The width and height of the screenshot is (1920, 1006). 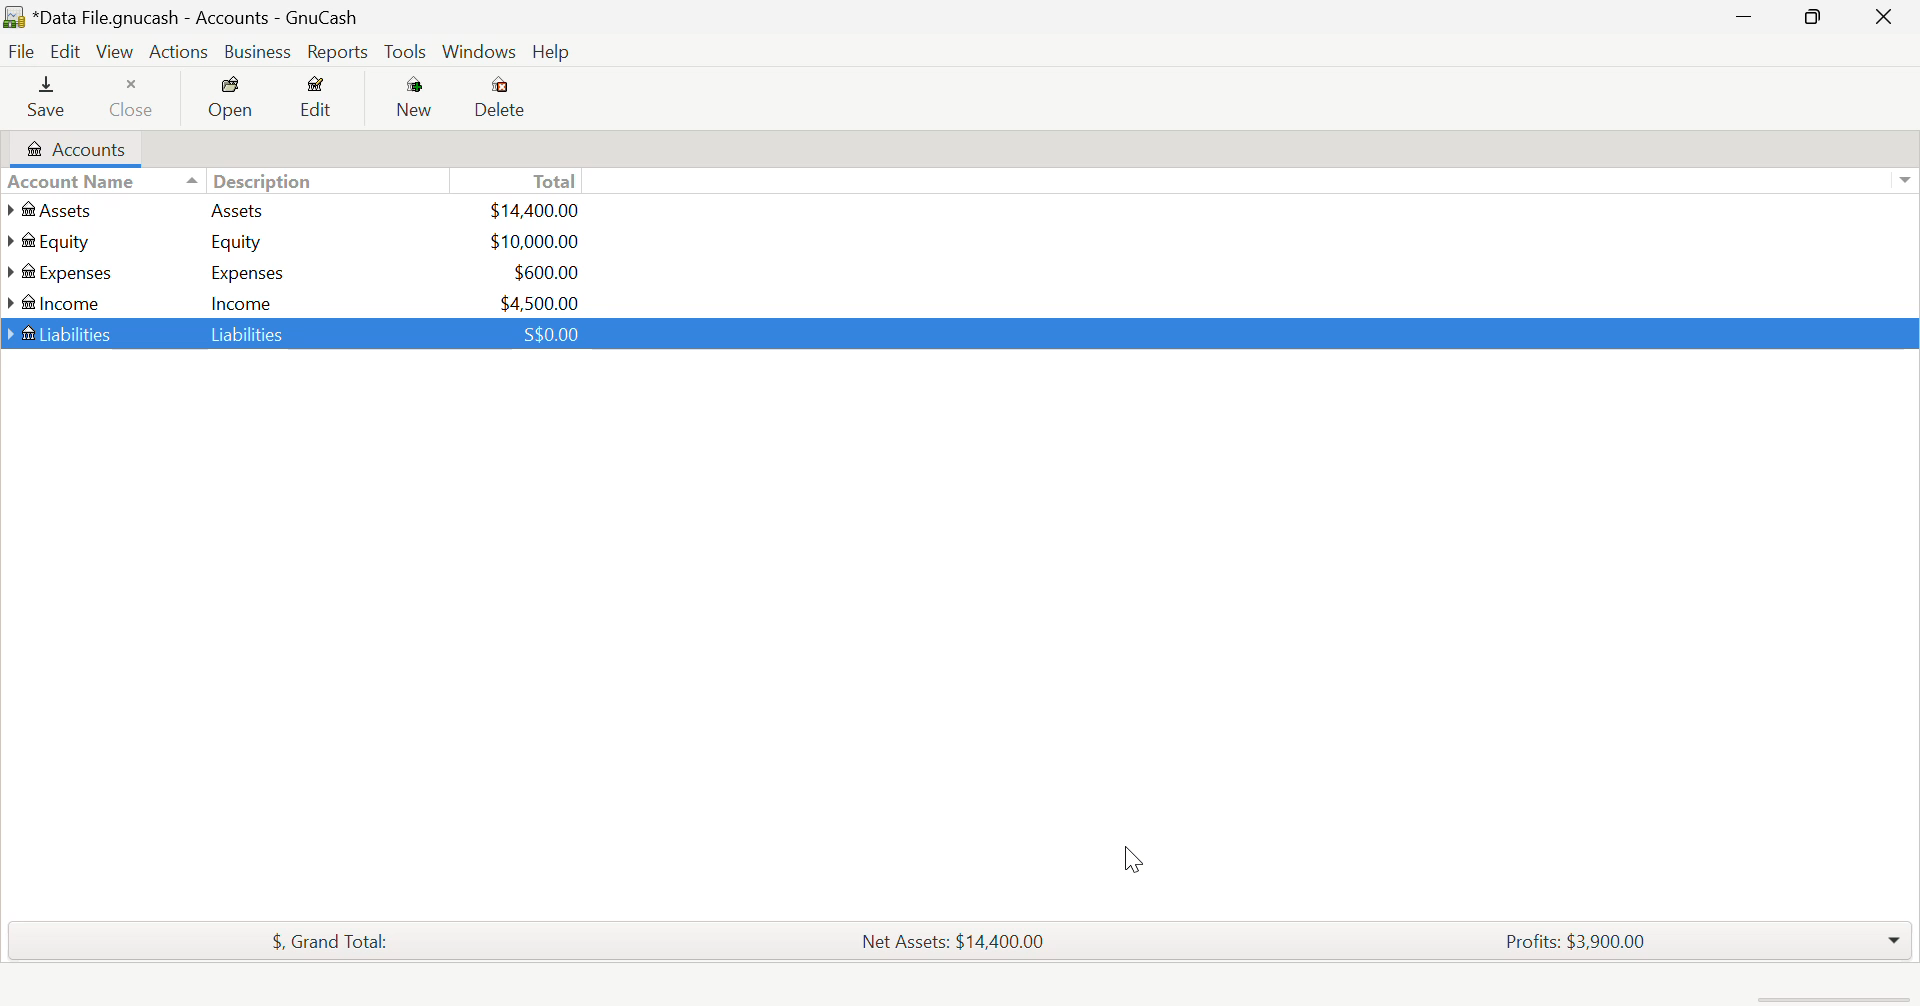 I want to click on Edit, so click(x=64, y=52).